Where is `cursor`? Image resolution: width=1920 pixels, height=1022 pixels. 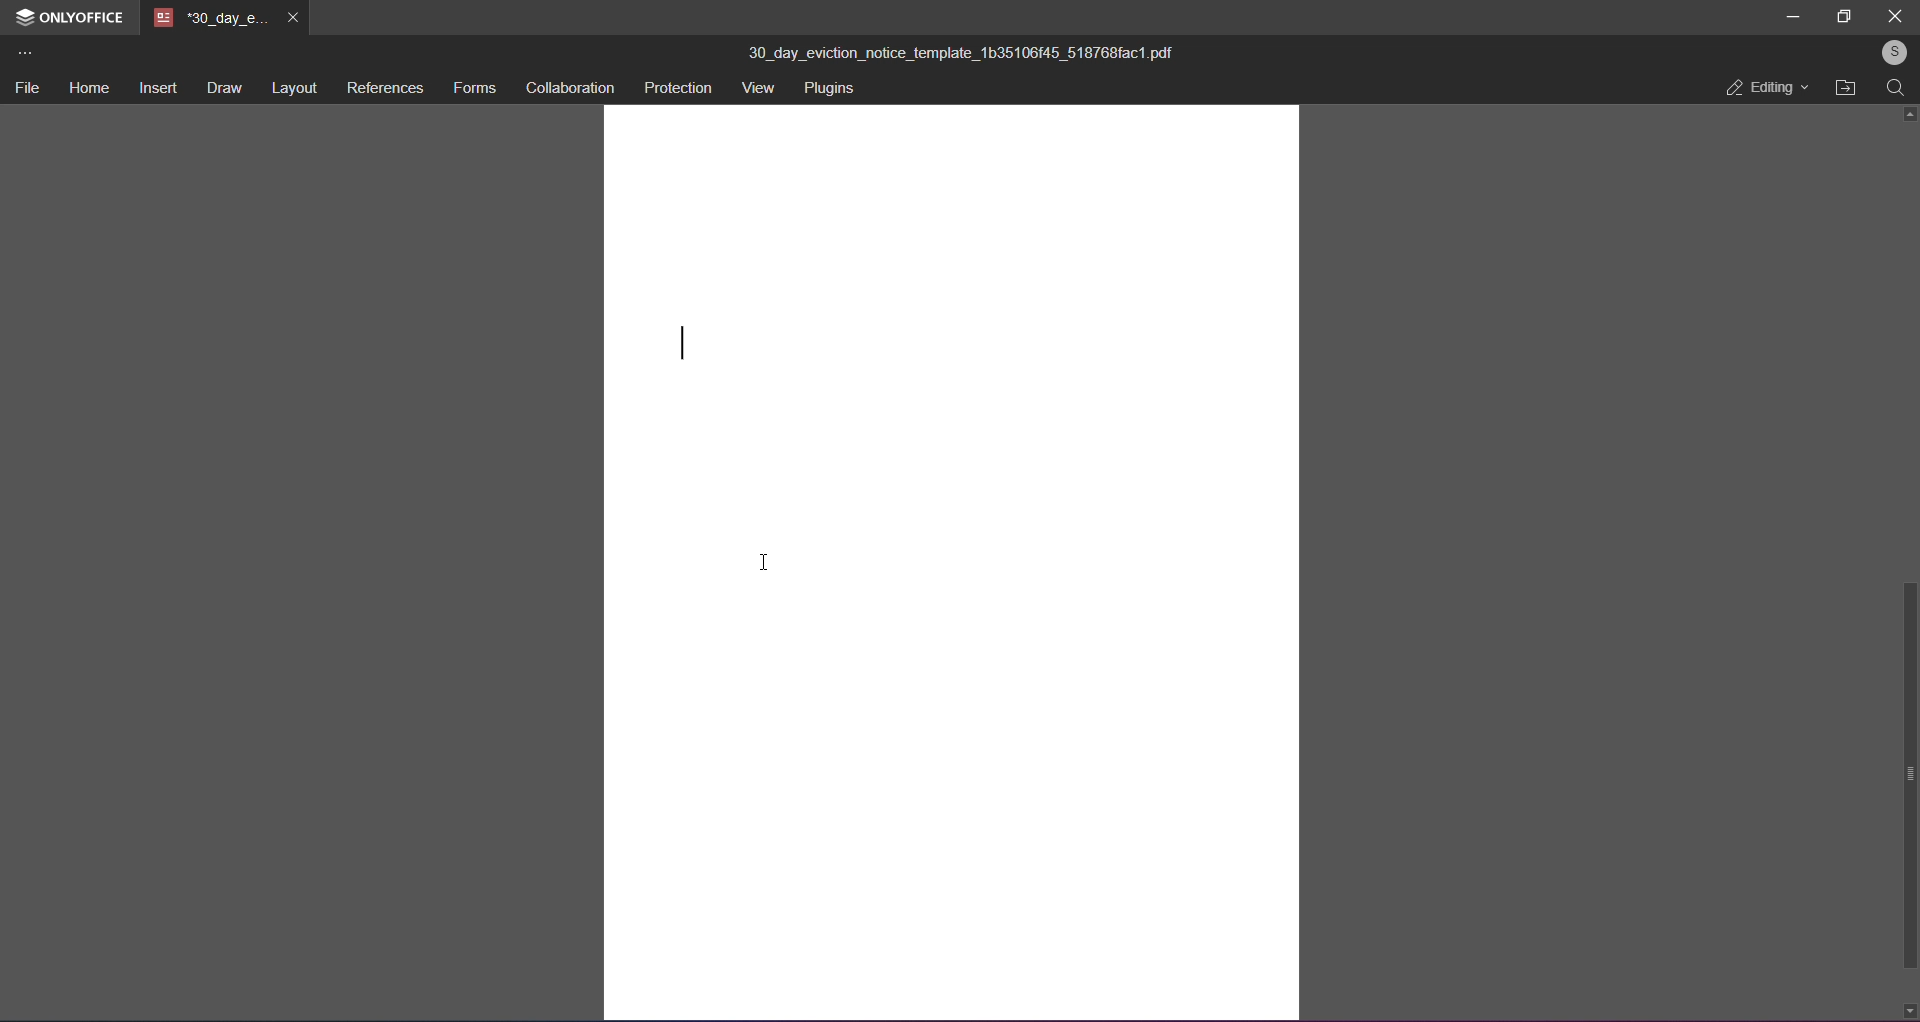 cursor is located at coordinates (763, 562).